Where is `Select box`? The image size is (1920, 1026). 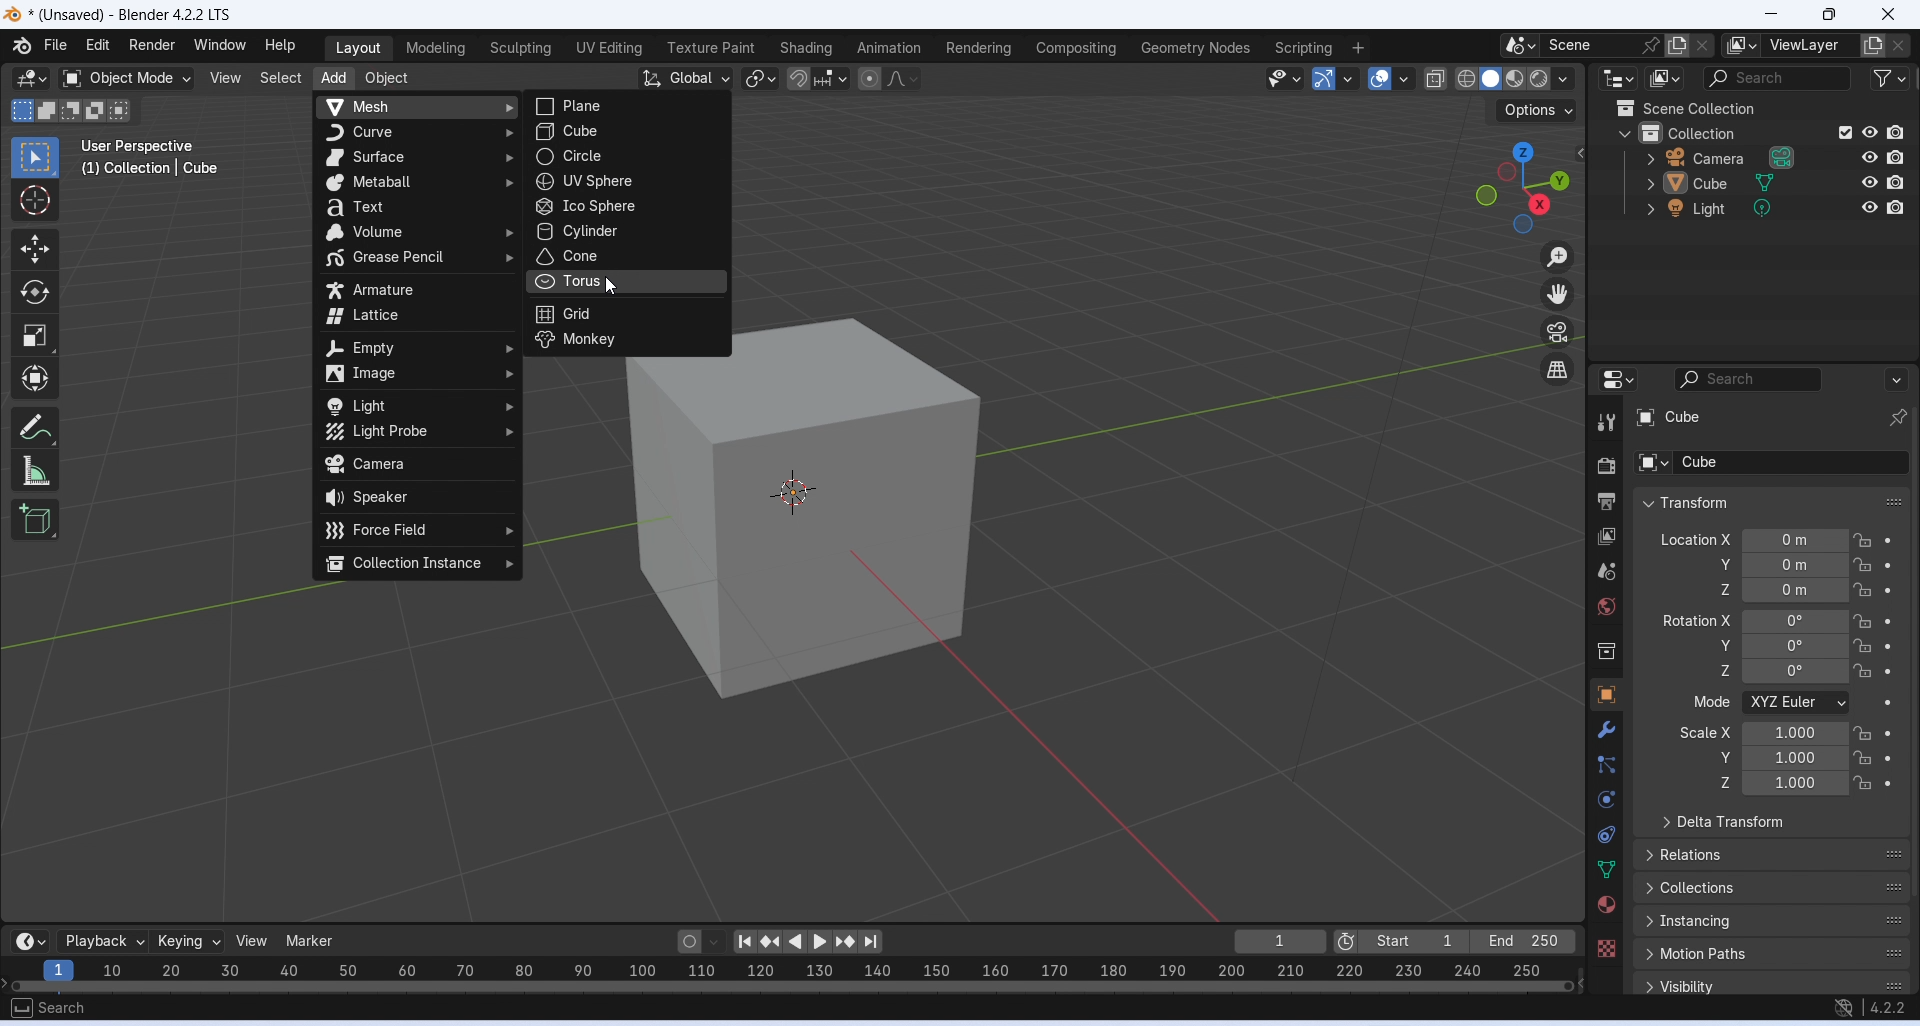
Select box is located at coordinates (36, 158).